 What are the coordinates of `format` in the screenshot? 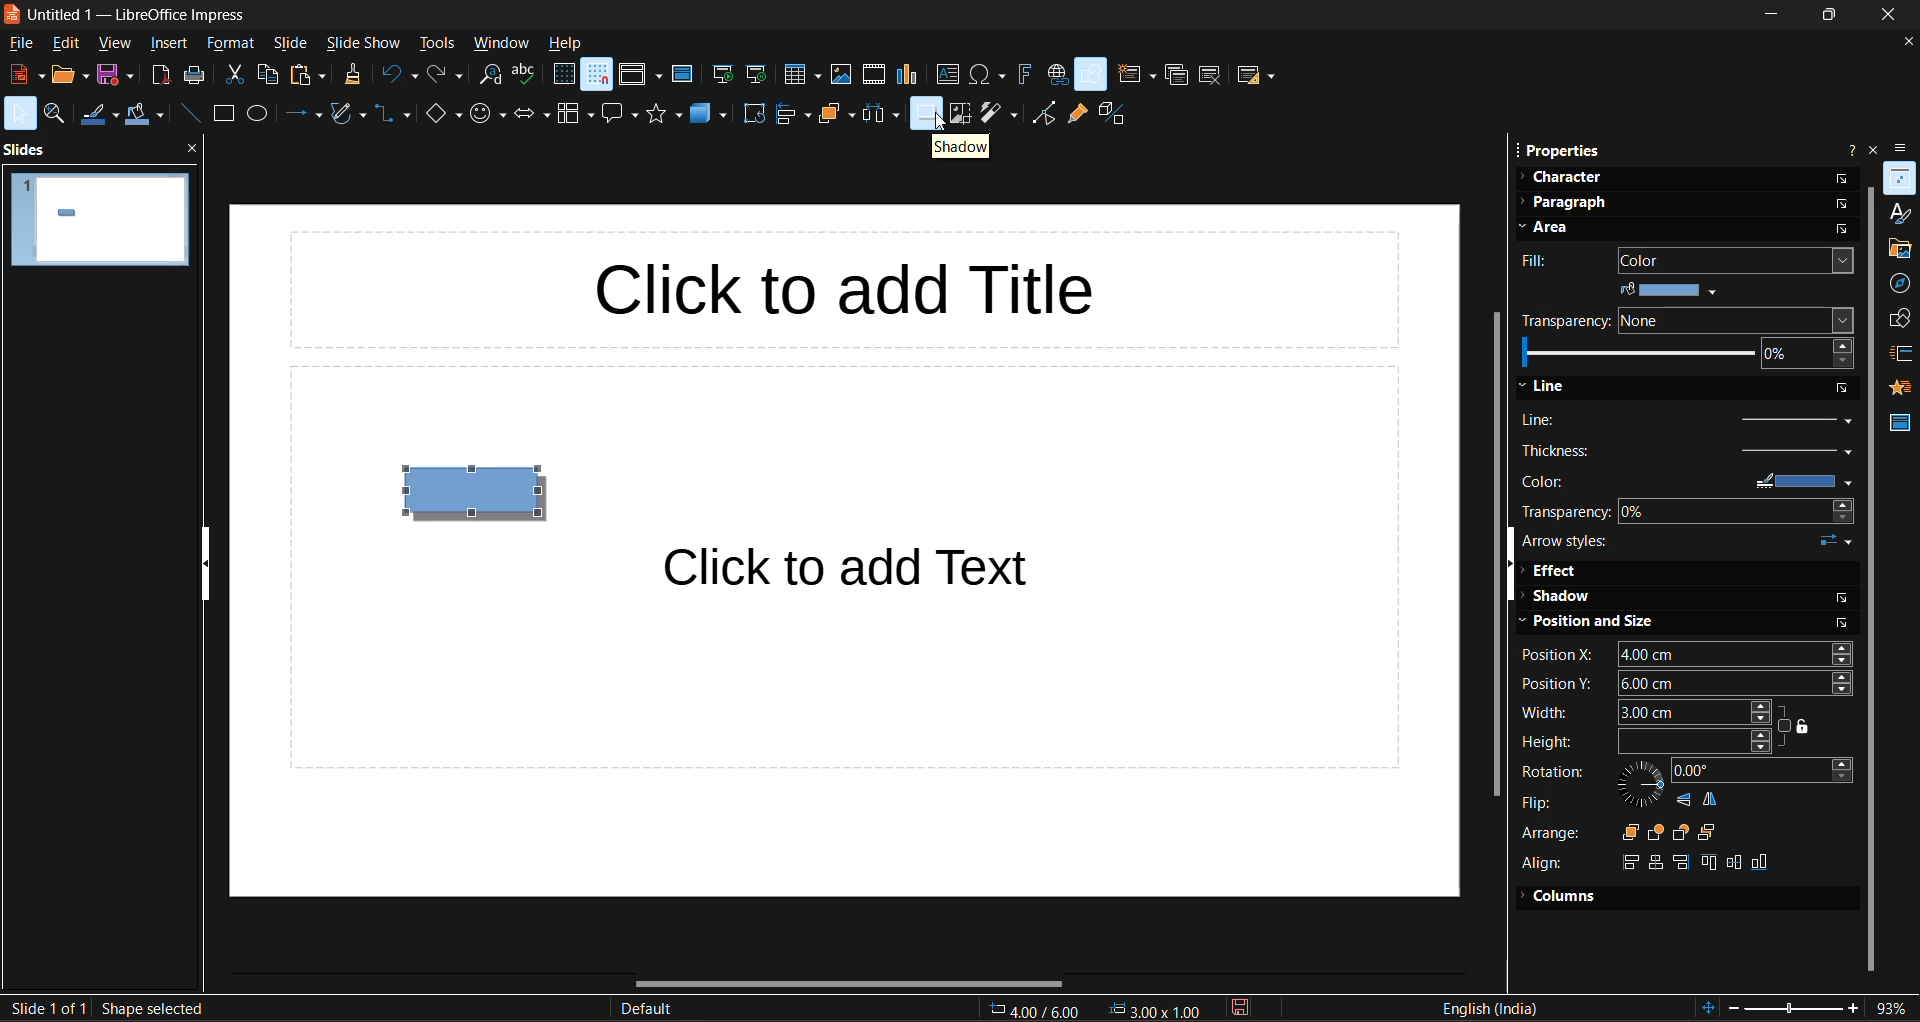 It's located at (231, 45).